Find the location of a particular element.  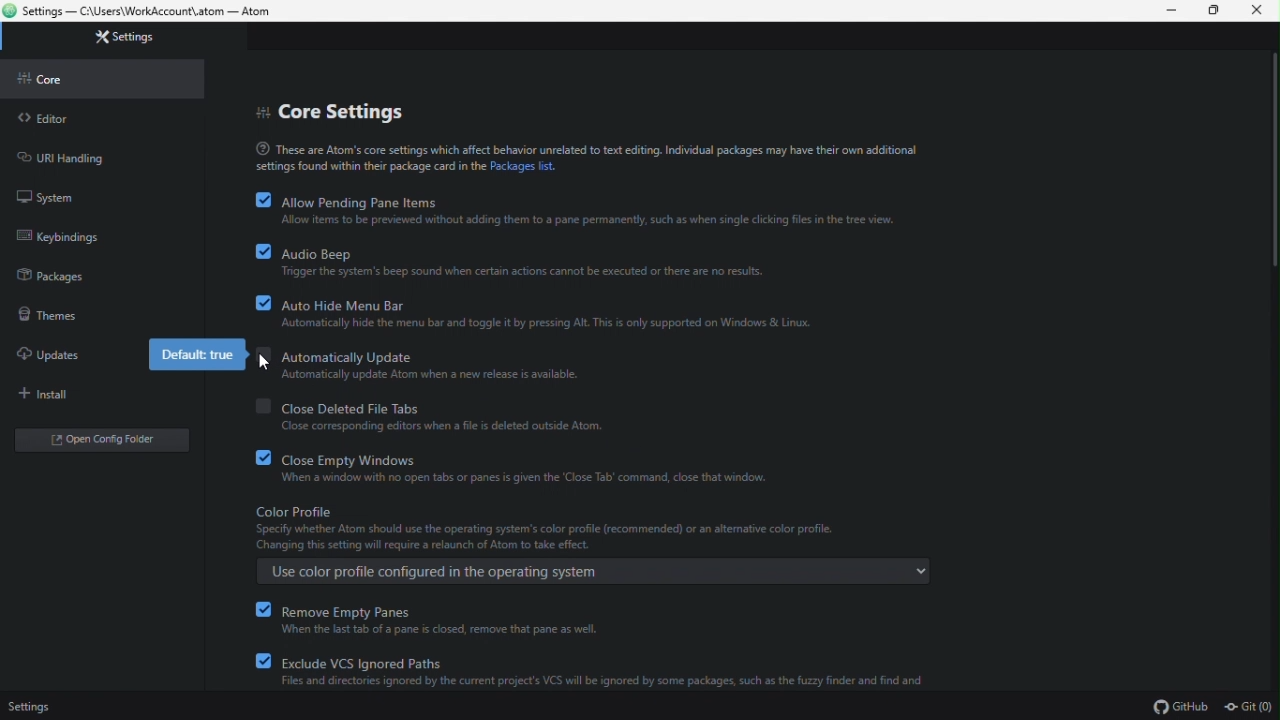

Cursor is located at coordinates (267, 364).